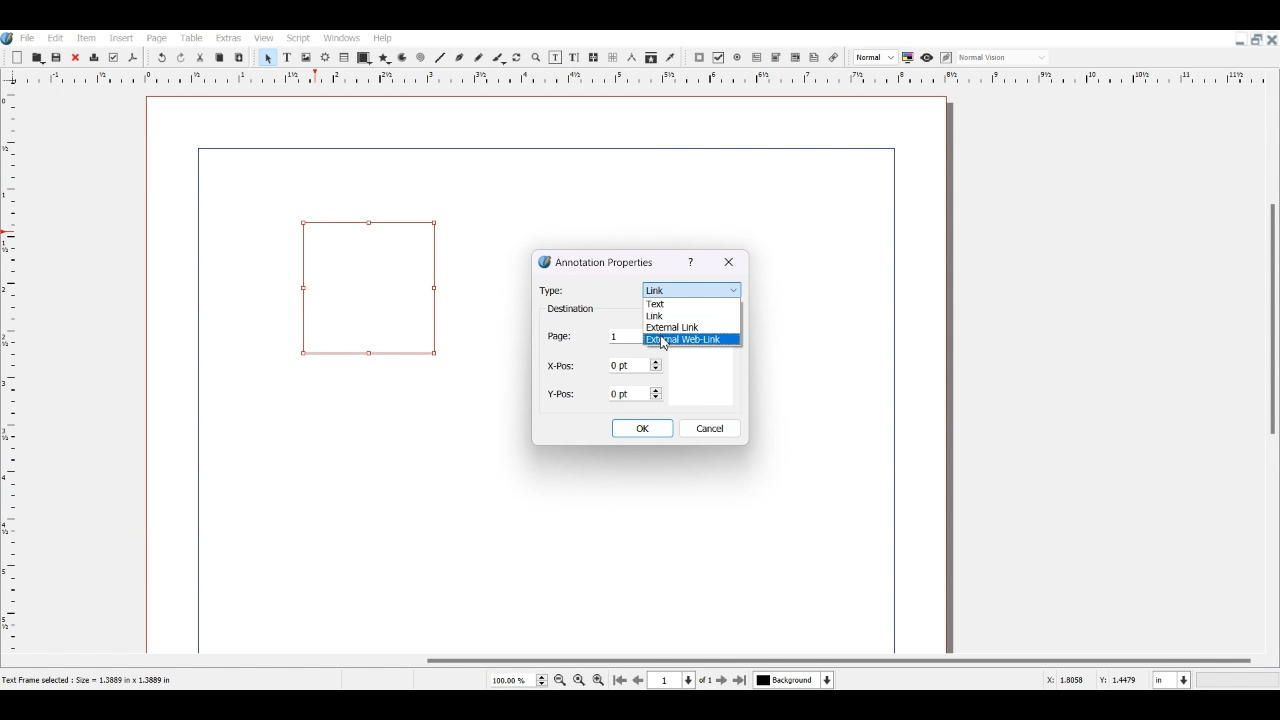  Describe the element at coordinates (1240, 40) in the screenshot. I see `Minimize` at that location.